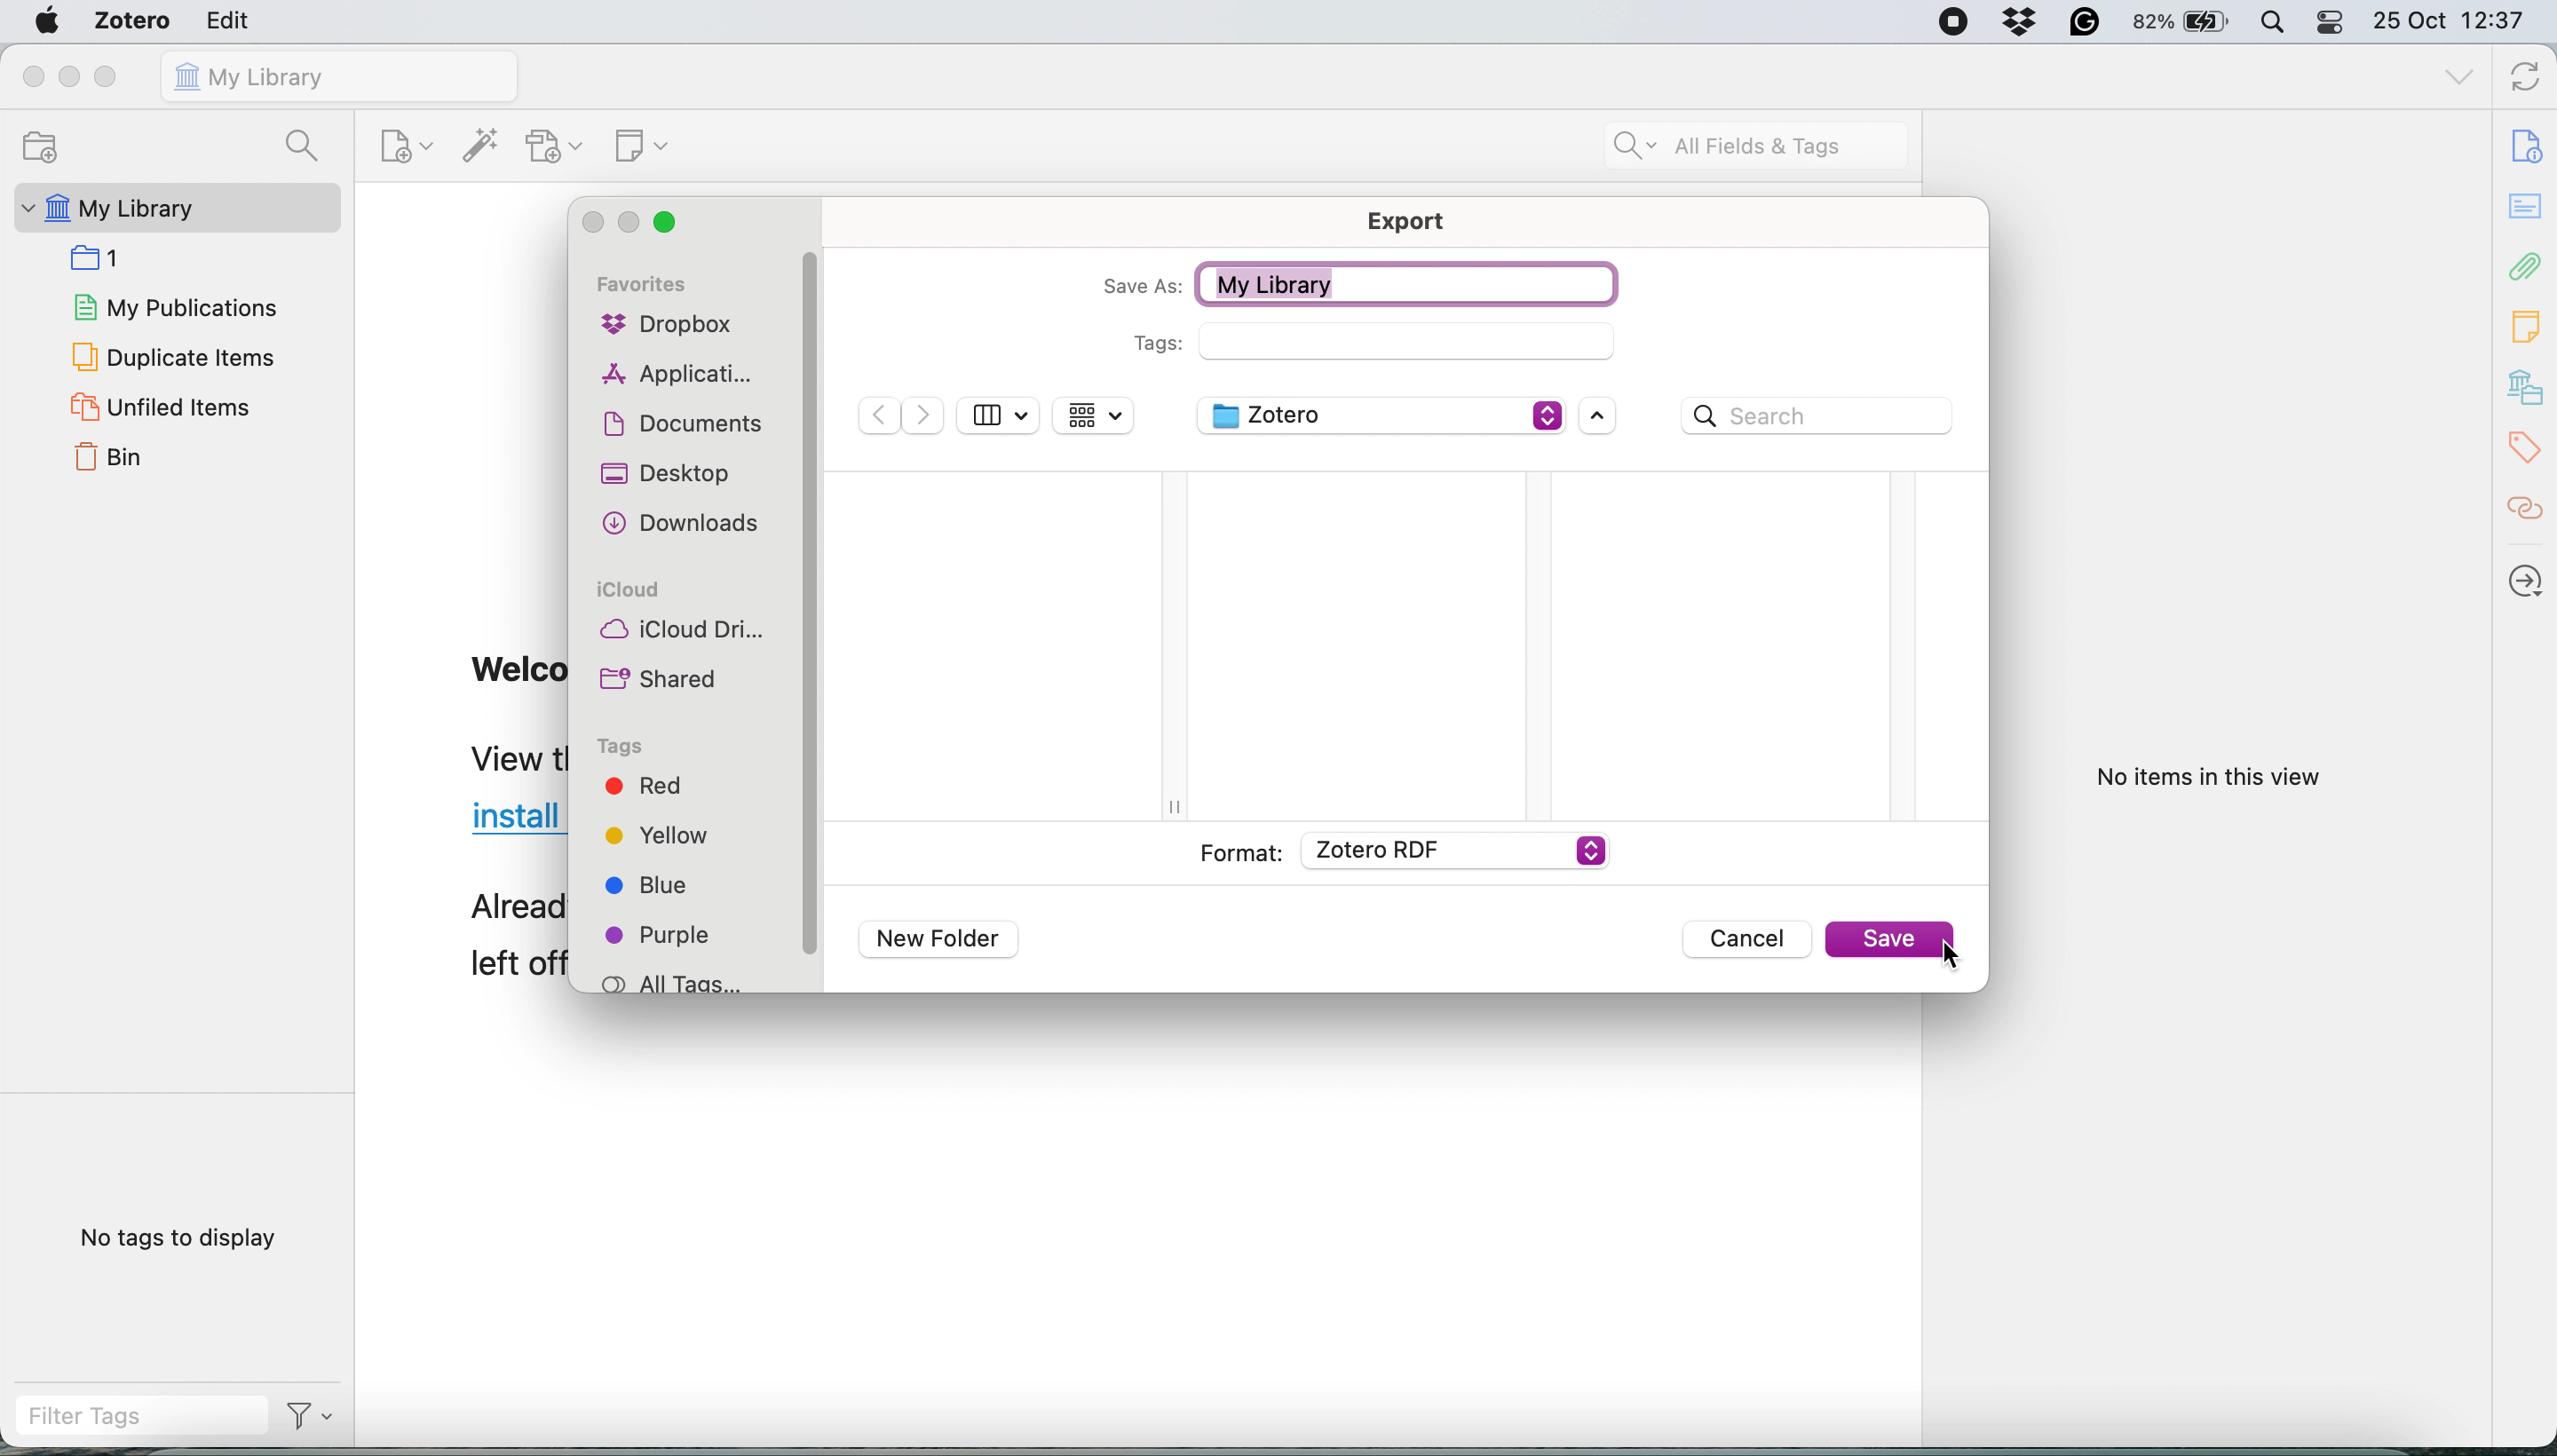 The image size is (2557, 1456). What do you see at coordinates (633, 590) in the screenshot?
I see `iCloud` at bounding box center [633, 590].